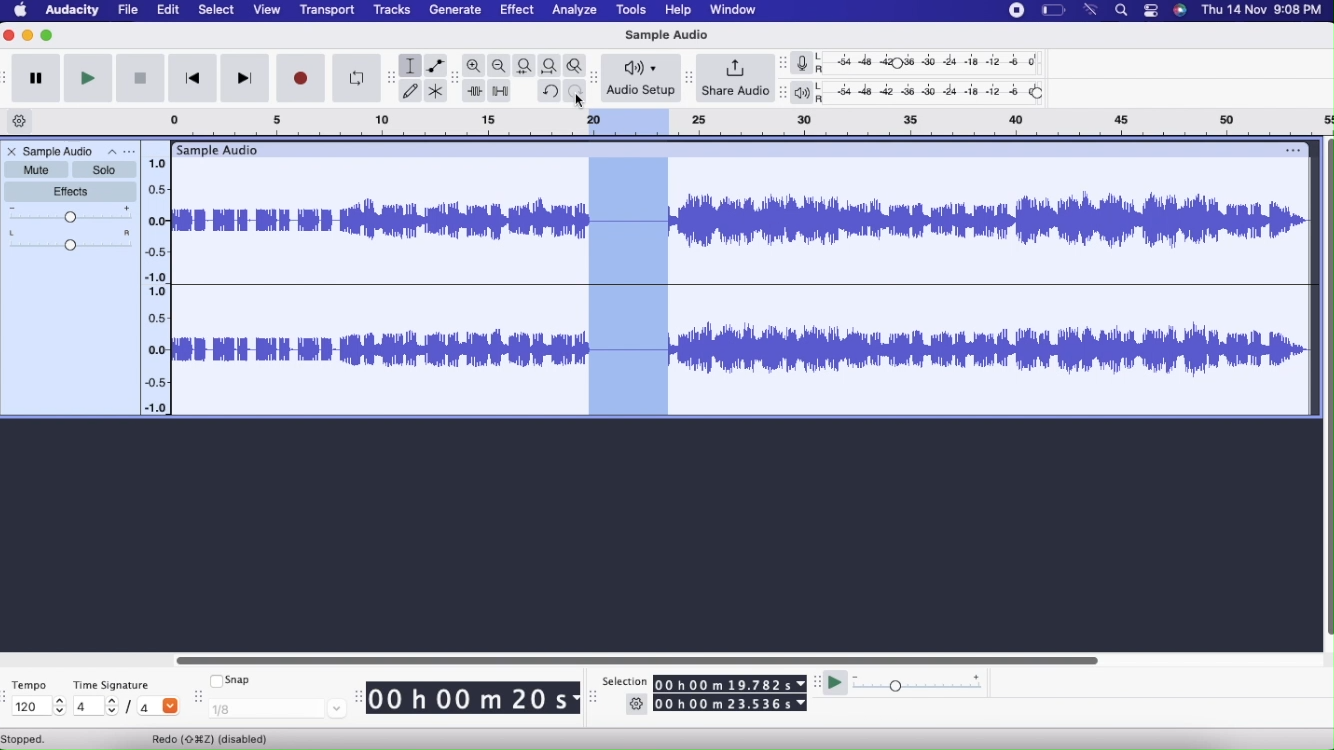  I want to click on Audio Setup, so click(640, 78).